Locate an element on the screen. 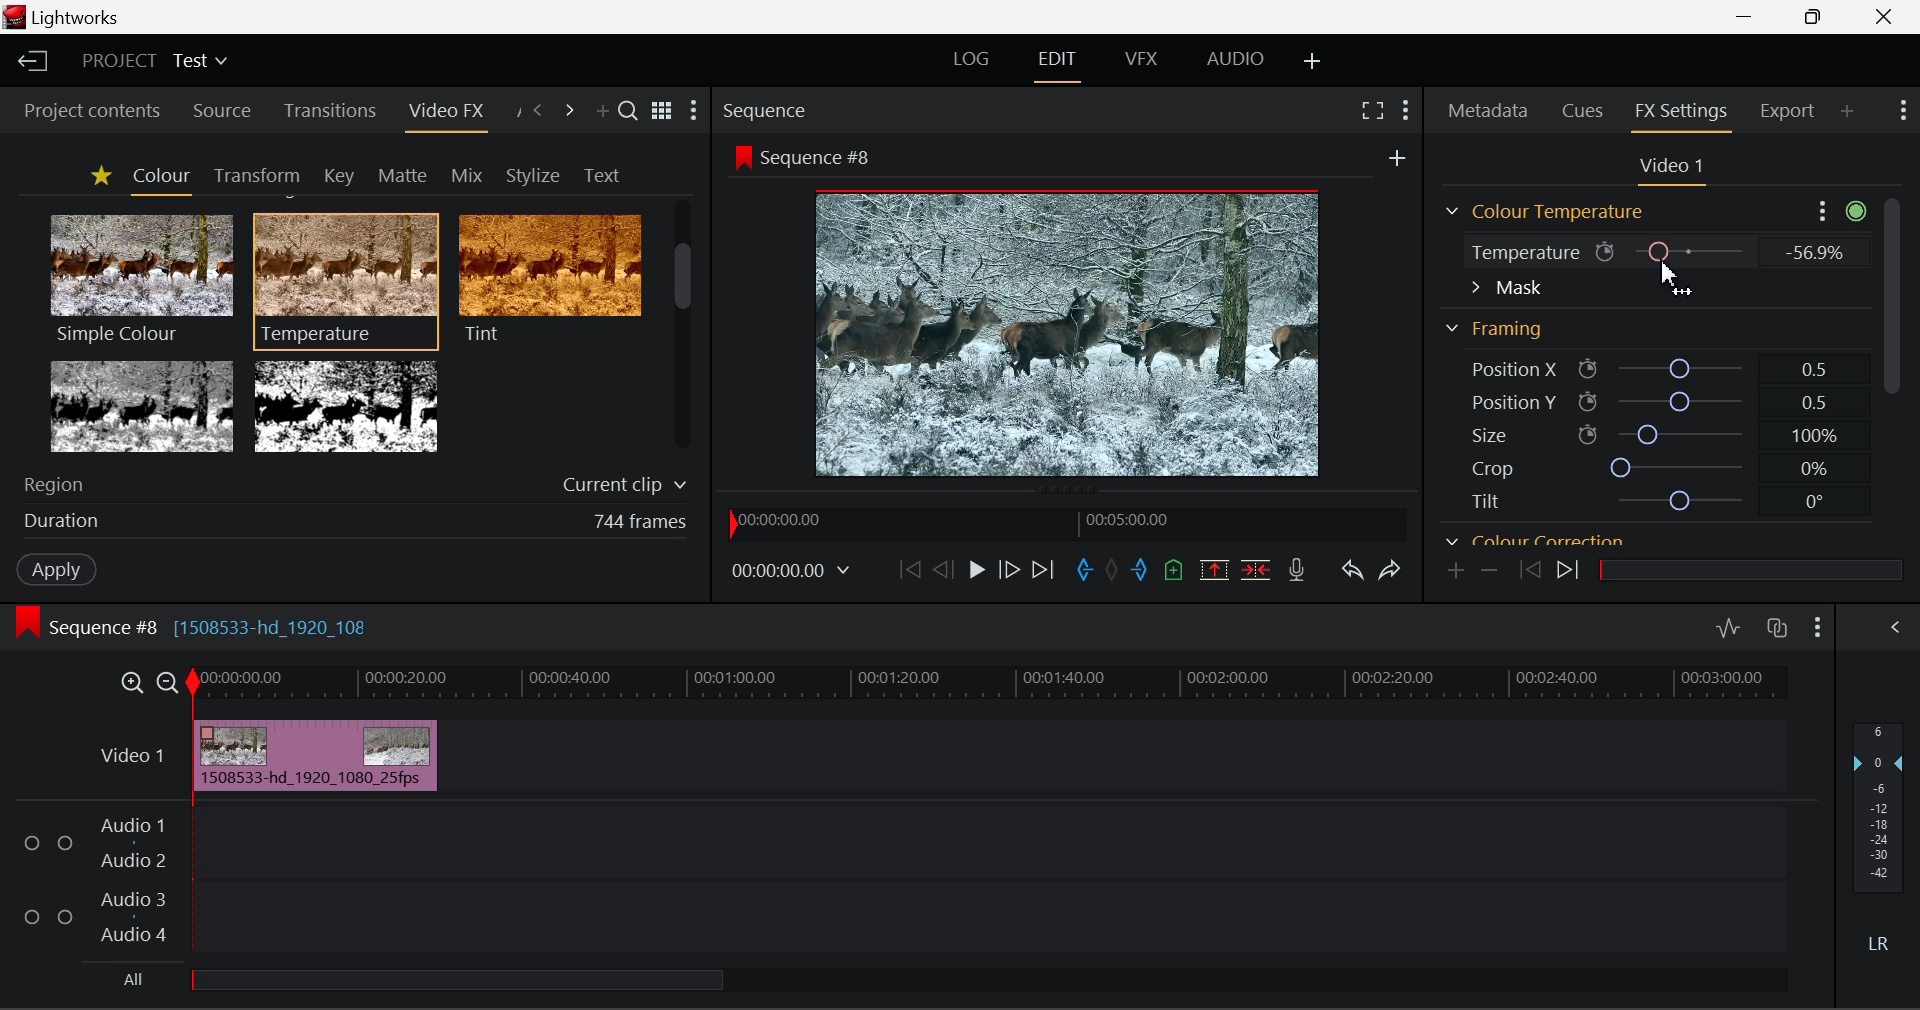  Mark Cue is located at coordinates (1174, 572).